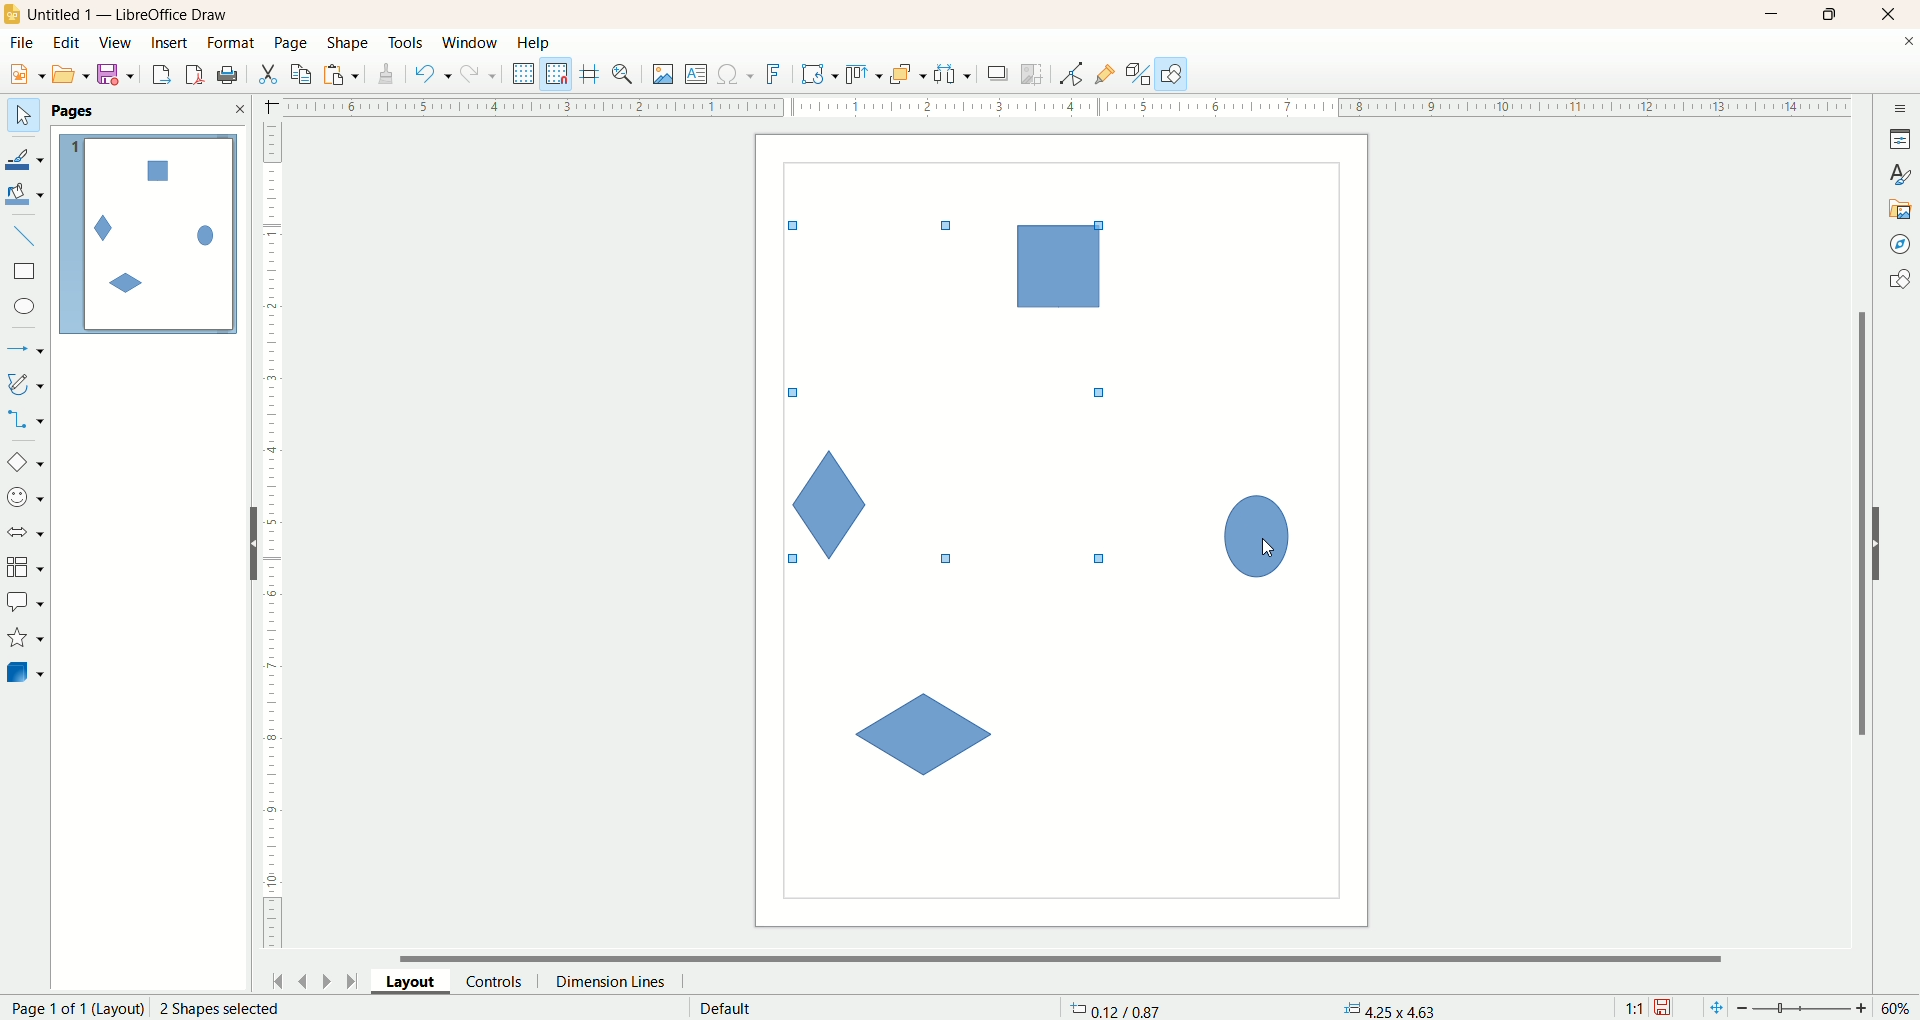 The height and width of the screenshot is (1020, 1920). Describe the element at coordinates (233, 44) in the screenshot. I see `format` at that location.